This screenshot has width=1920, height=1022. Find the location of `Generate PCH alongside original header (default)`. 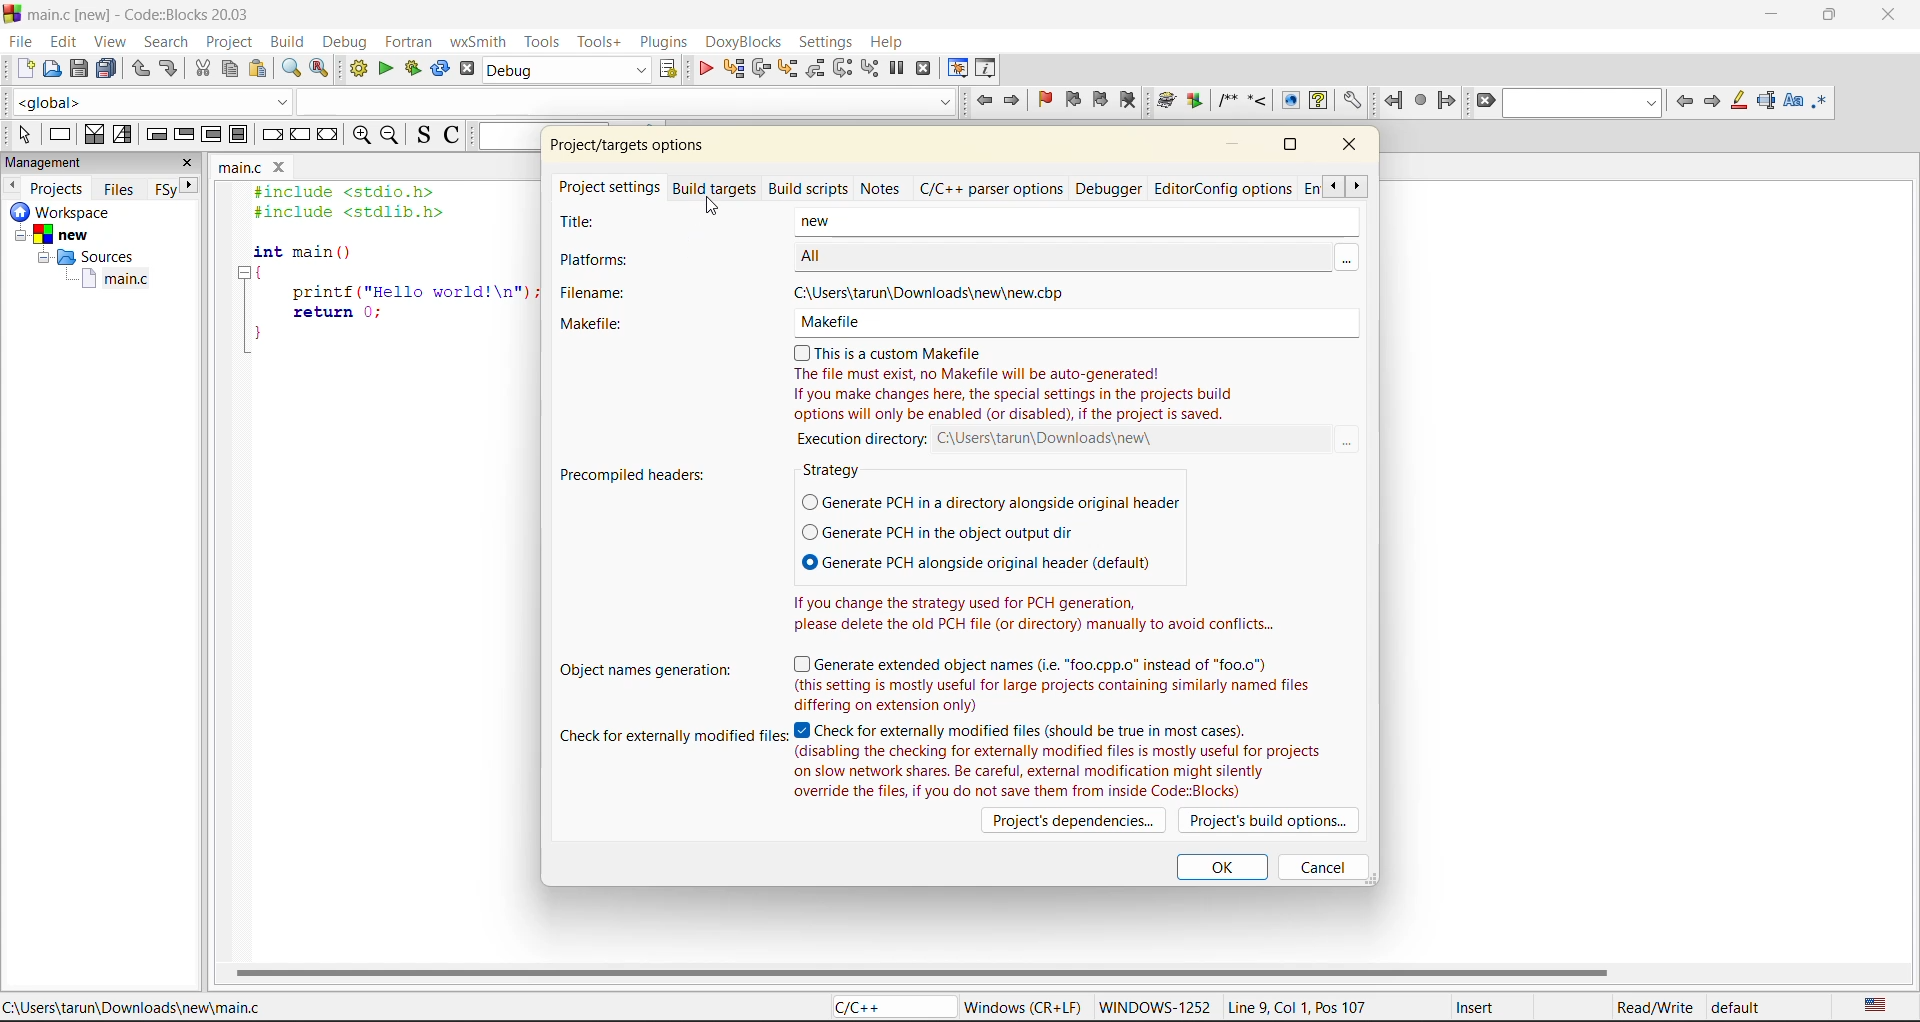

Generate PCH alongside original header (default) is located at coordinates (975, 560).